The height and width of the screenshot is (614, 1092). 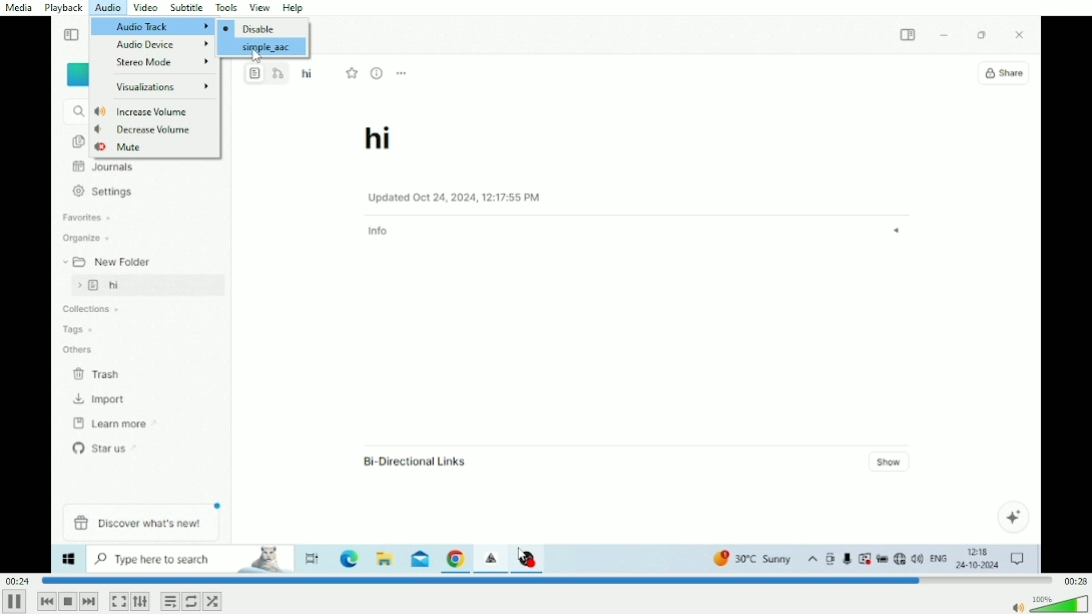 What do you see at coordinates (164, 63) in the screenshot?
I see `Stereo Mode` at bounding box center [164, 63].